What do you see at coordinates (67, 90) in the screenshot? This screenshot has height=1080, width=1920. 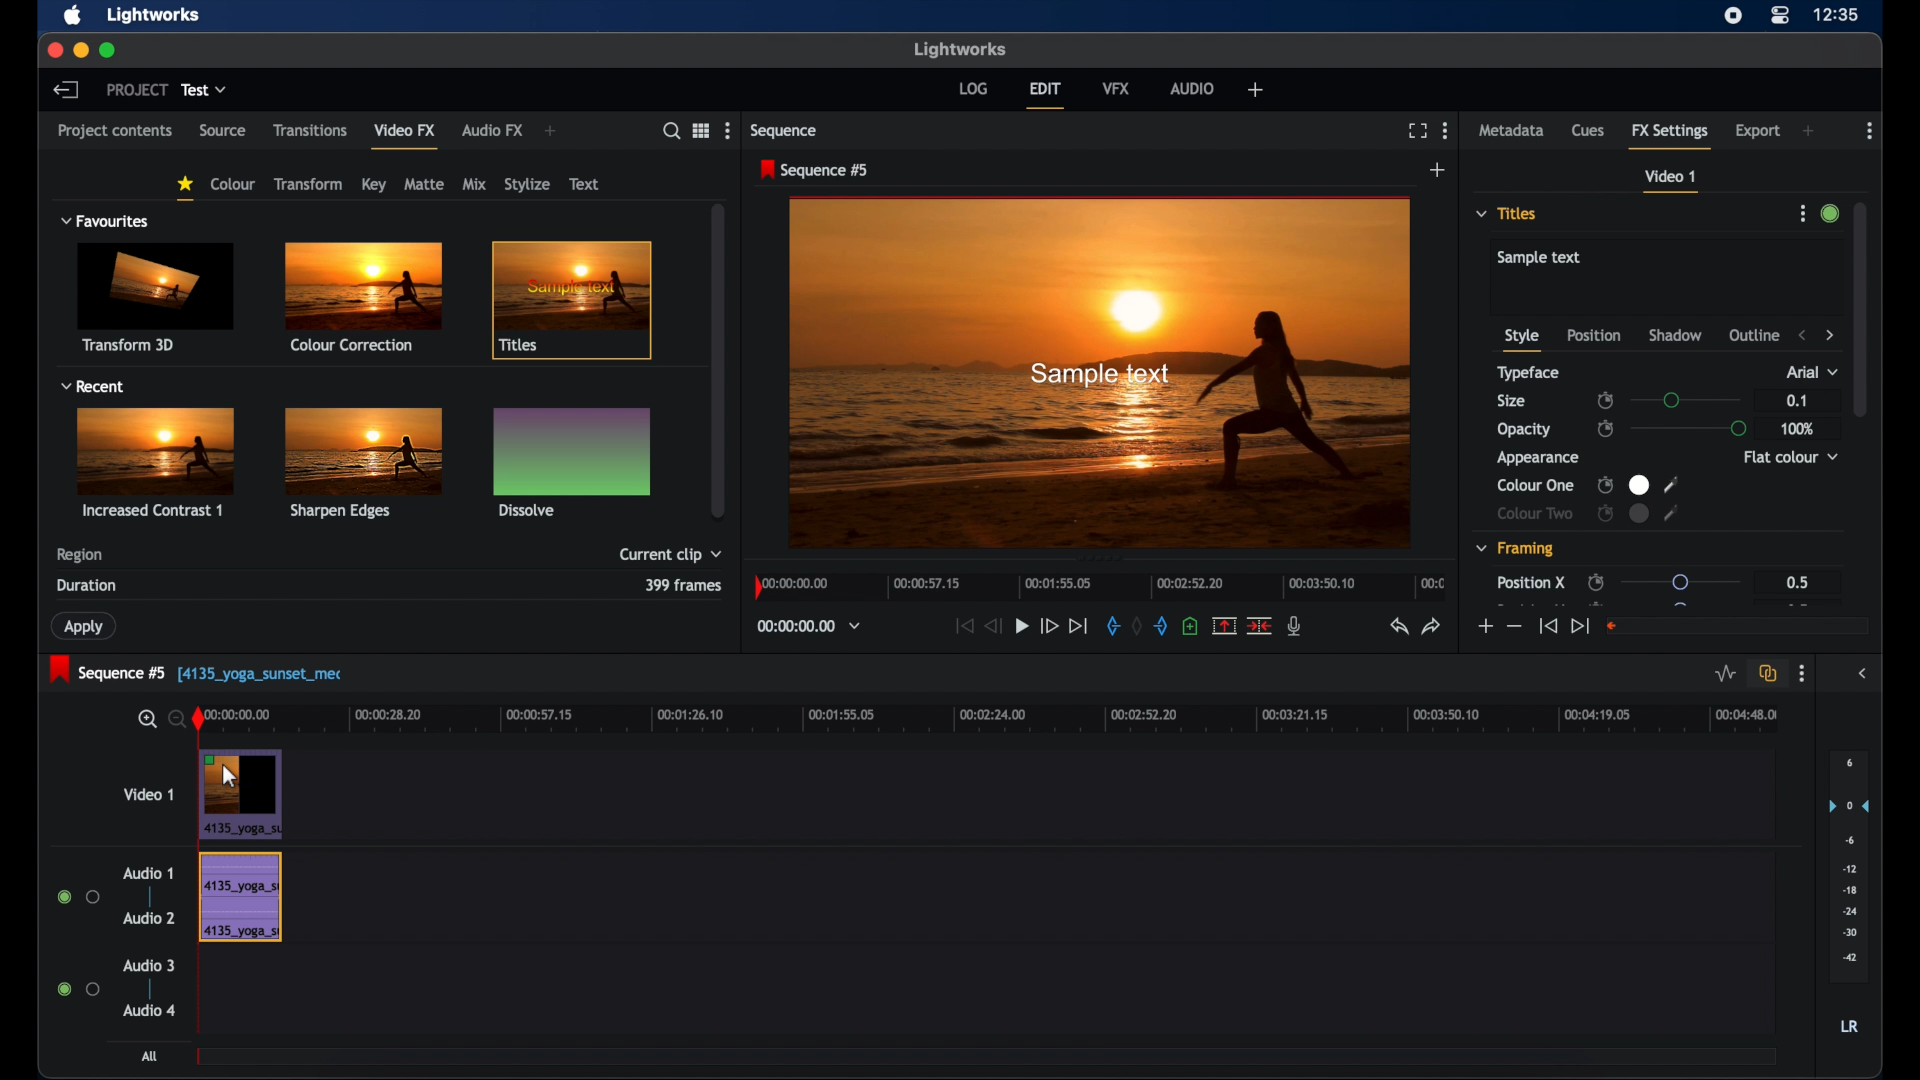 I see `back` at bounding box center [67, 90].